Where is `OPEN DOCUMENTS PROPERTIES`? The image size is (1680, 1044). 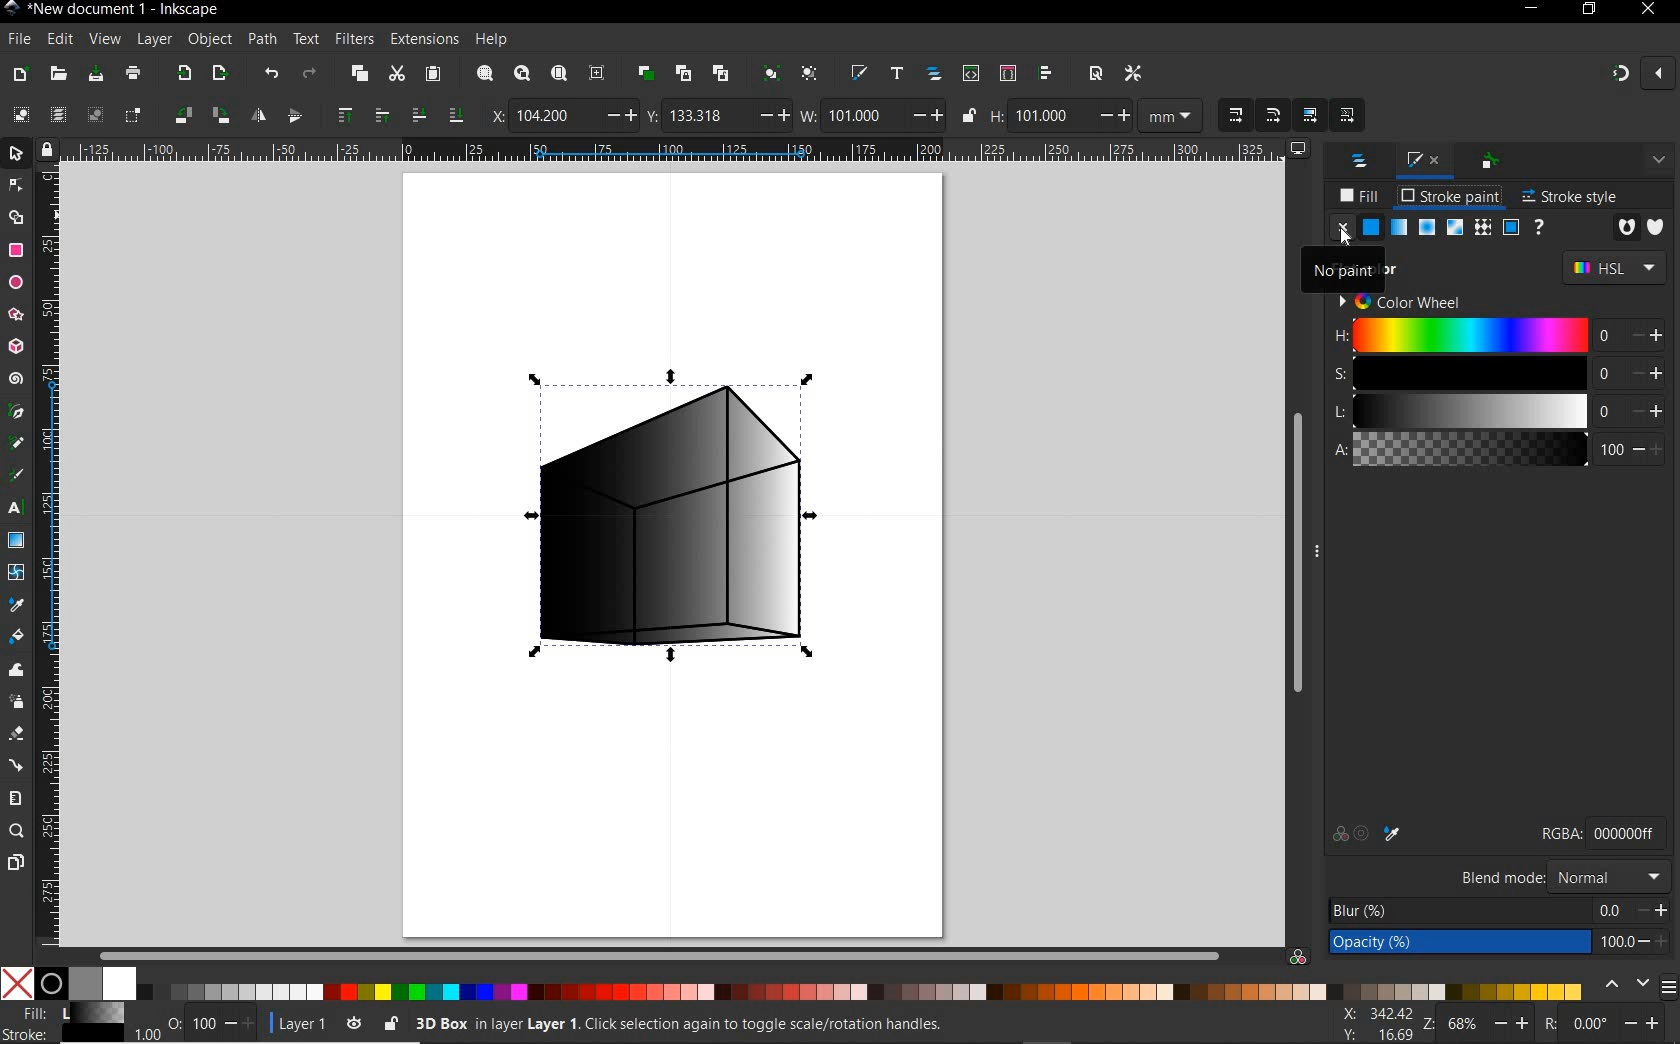 OPEN DOCUMENTS PROPERTIES is located at coordinates (1095, 74).